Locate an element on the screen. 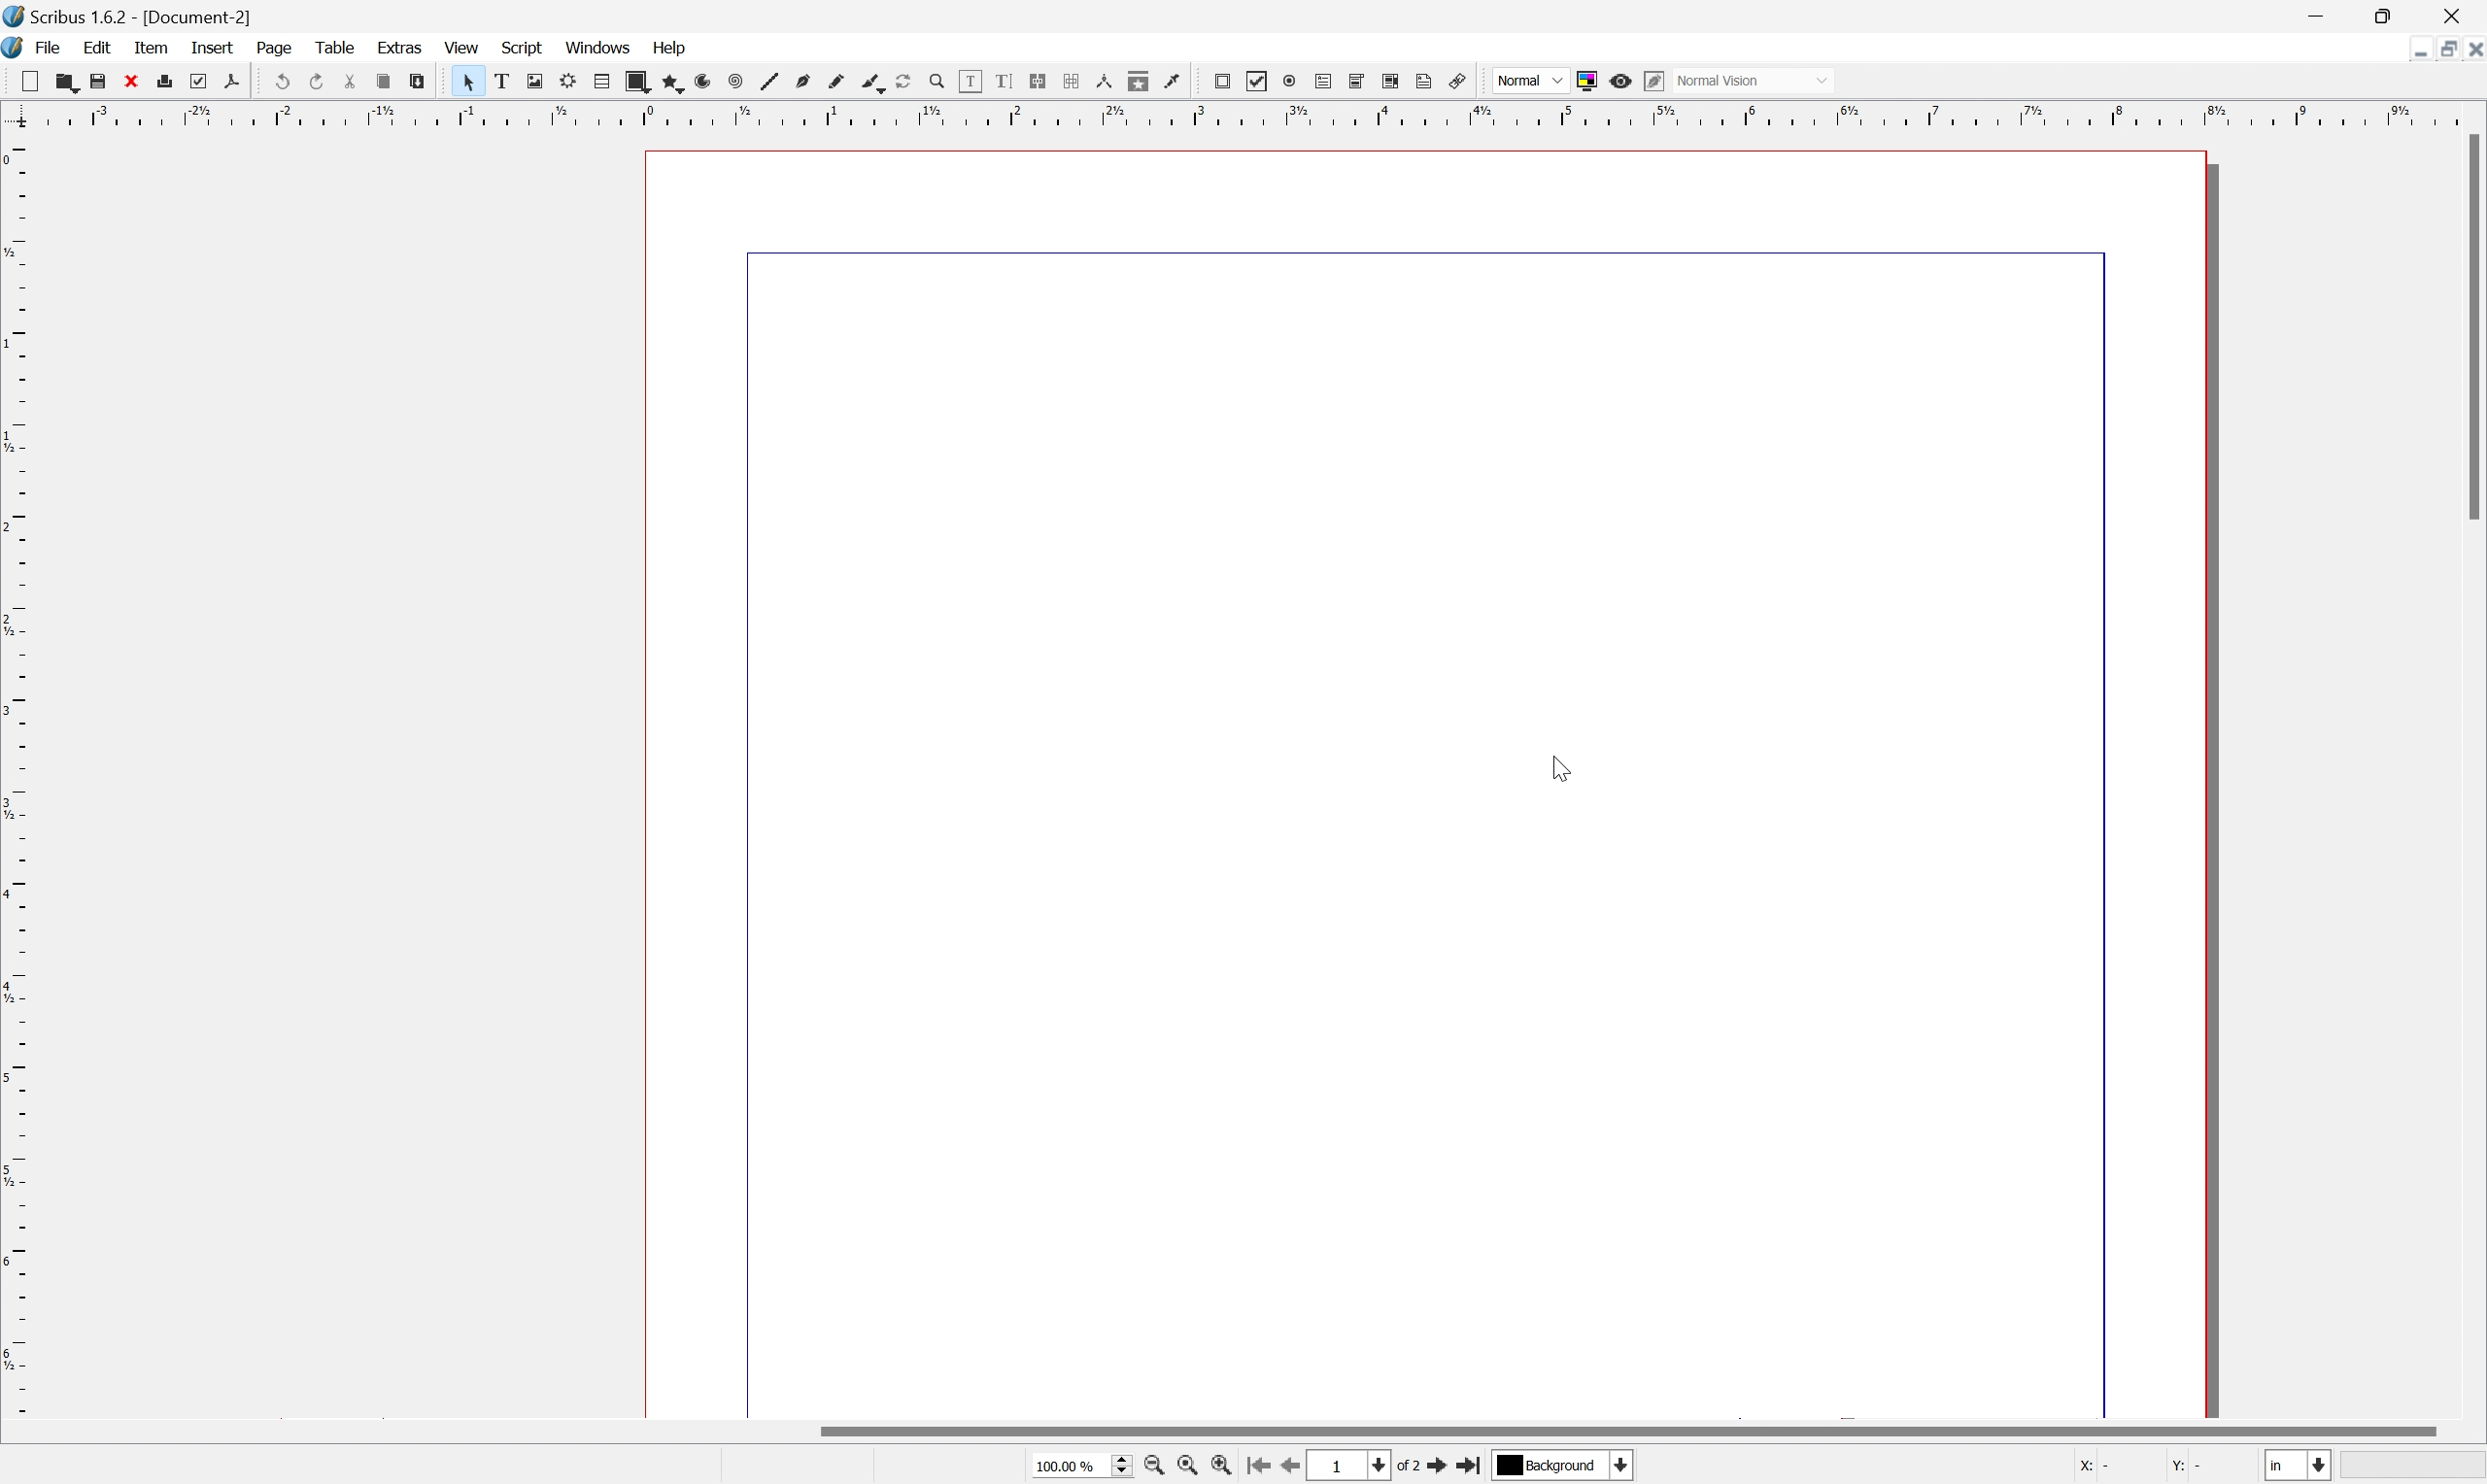  link annotation is located at coordinates (1462, 80).